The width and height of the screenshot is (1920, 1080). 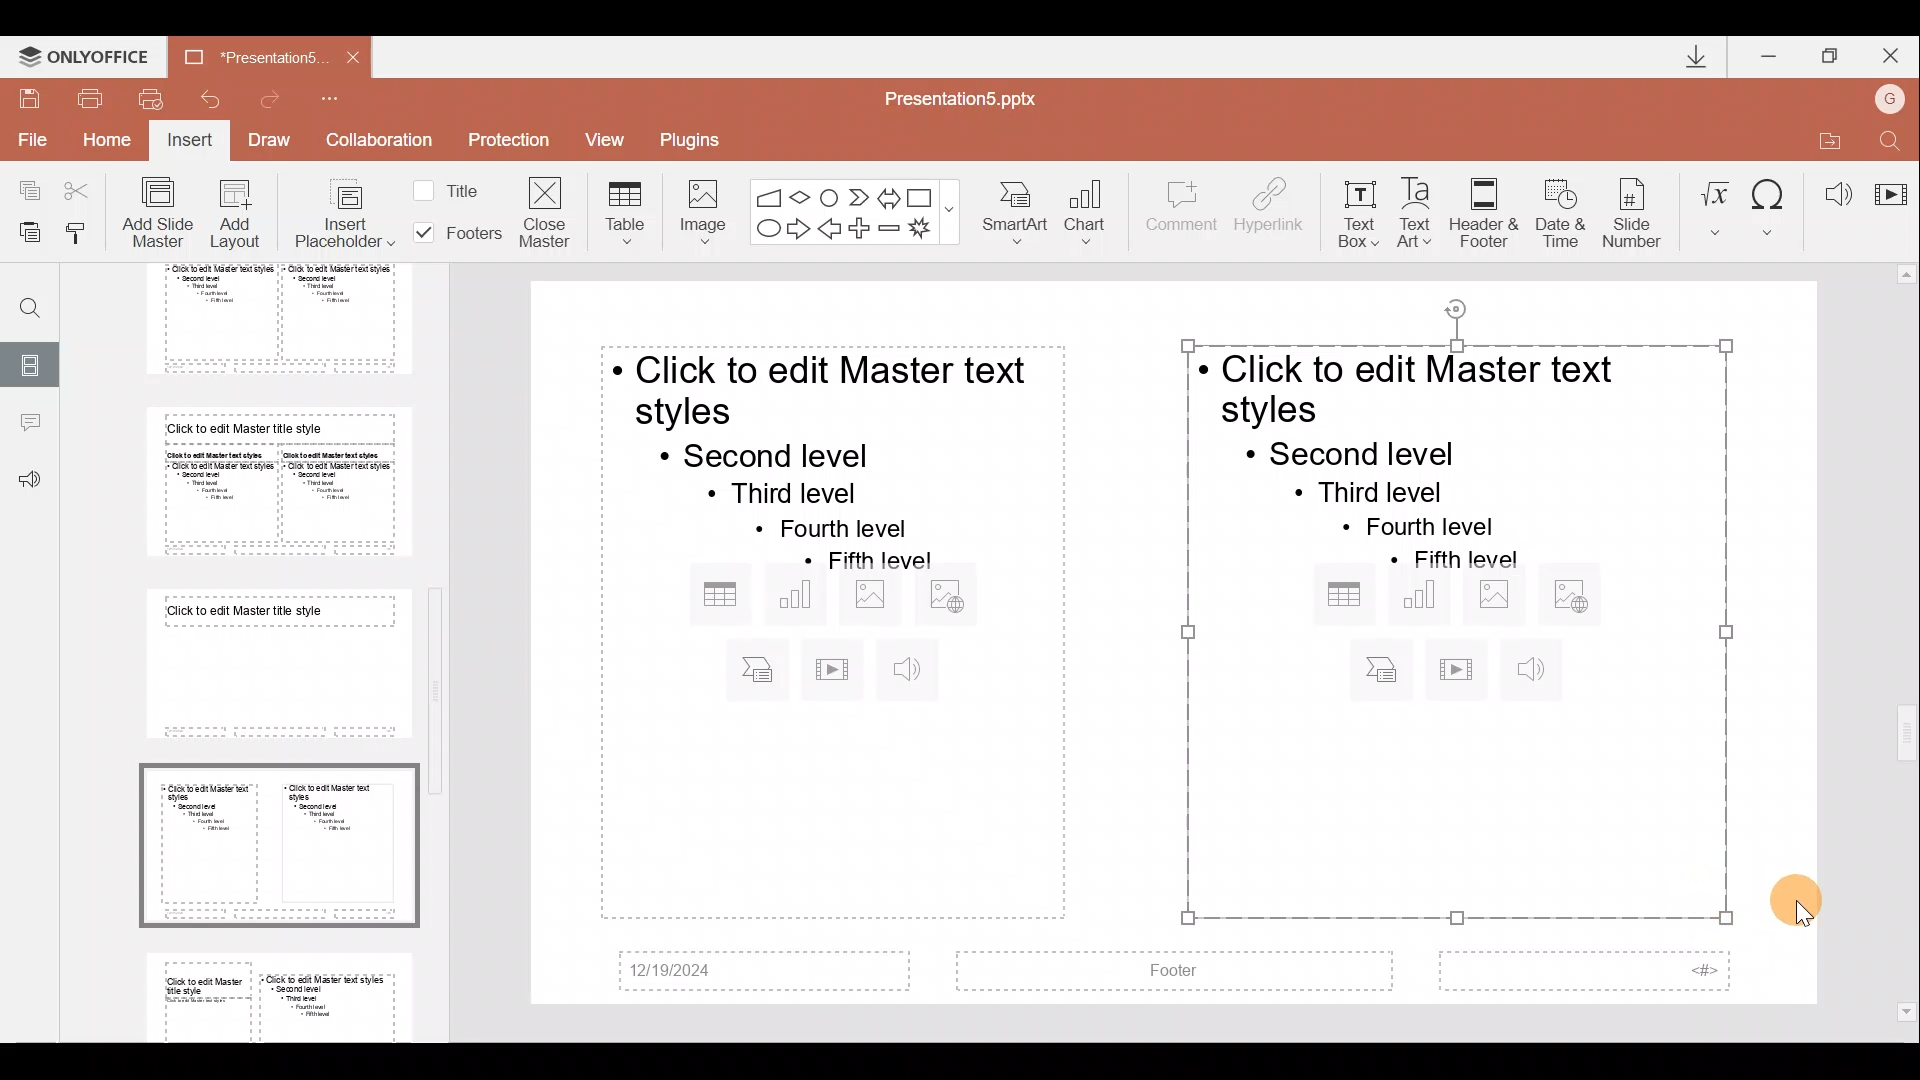 What do you see at coordinates (1830, 188) in the screenshot?
I see `Audio` at bounding box center [1830, 188].